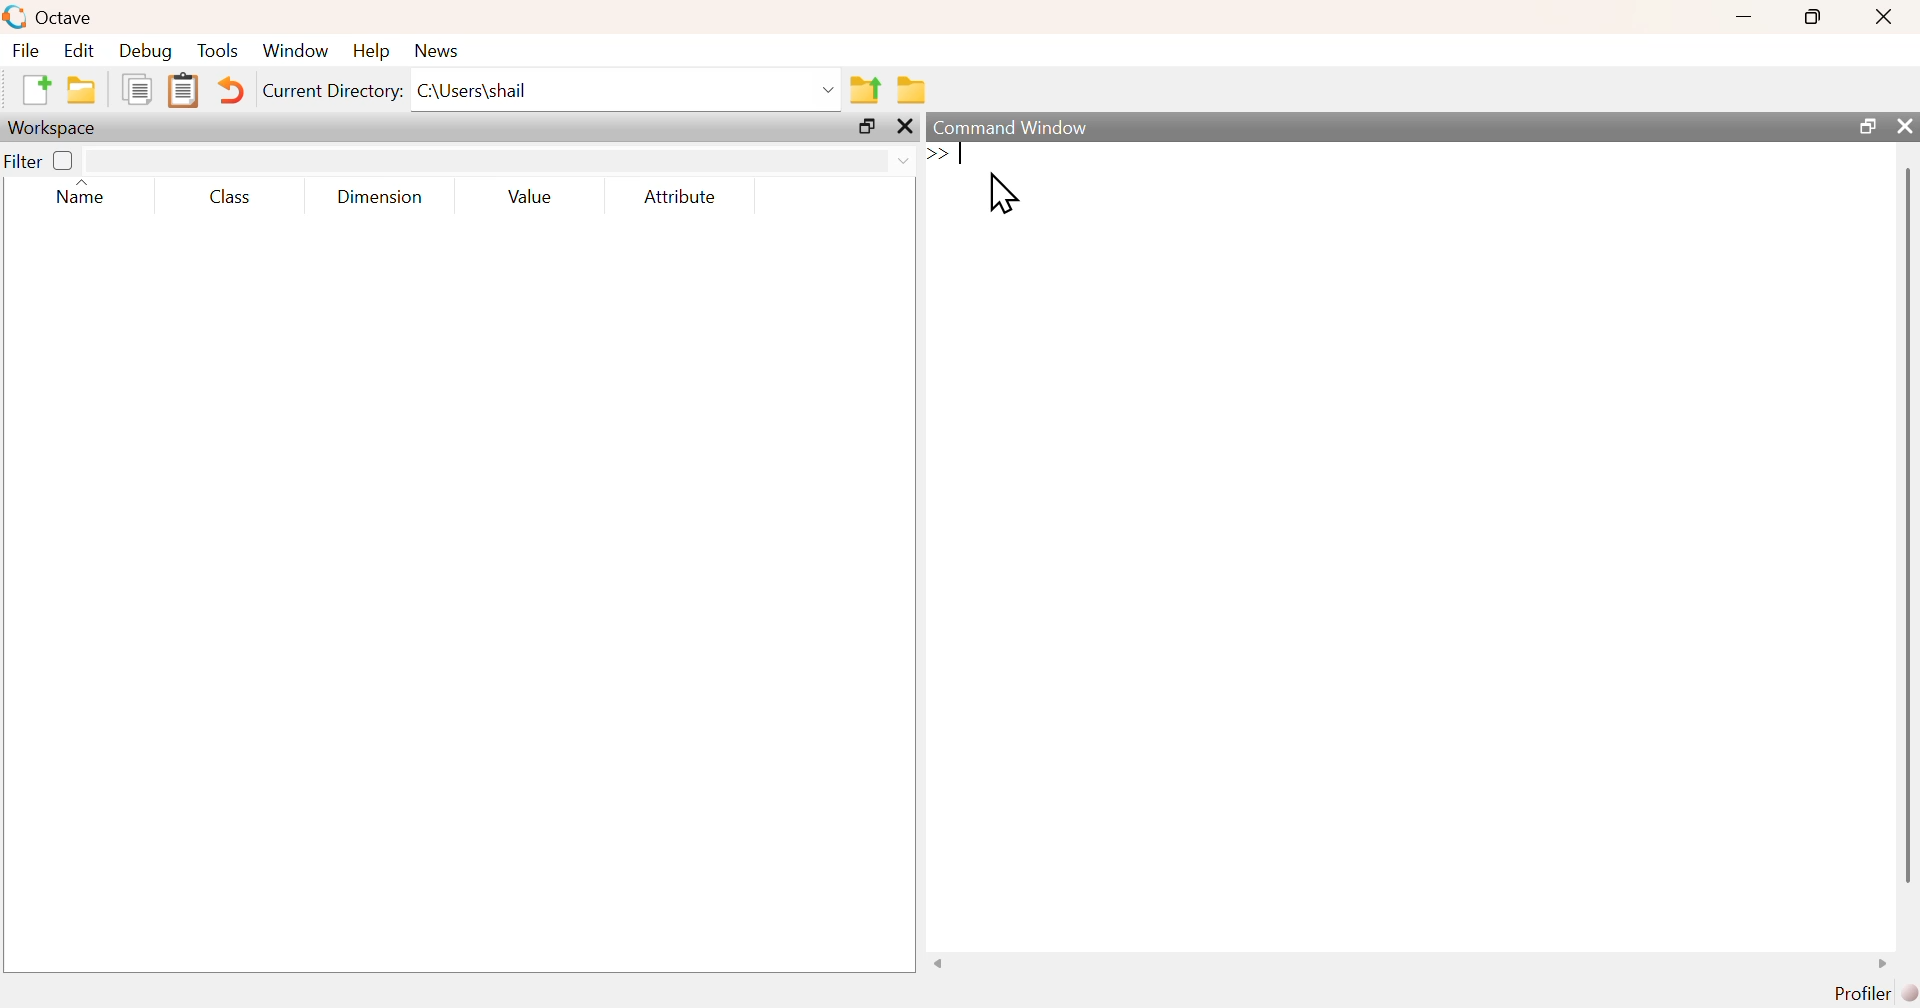  I want to click on Logo, so click(17, 18).